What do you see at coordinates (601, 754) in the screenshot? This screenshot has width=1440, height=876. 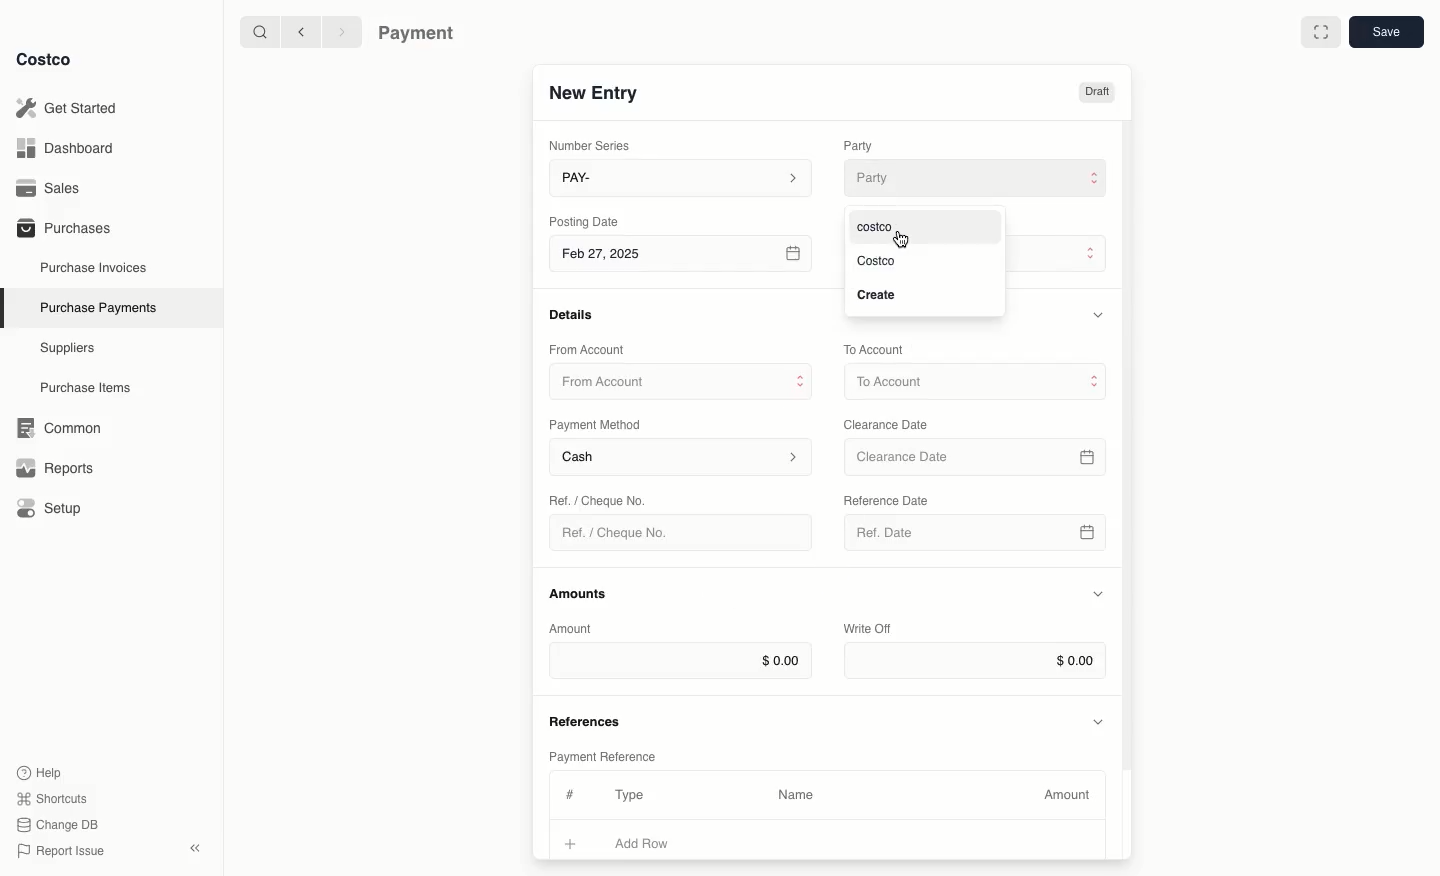 I see `Payment Reference` at bounding box center [601, 754].